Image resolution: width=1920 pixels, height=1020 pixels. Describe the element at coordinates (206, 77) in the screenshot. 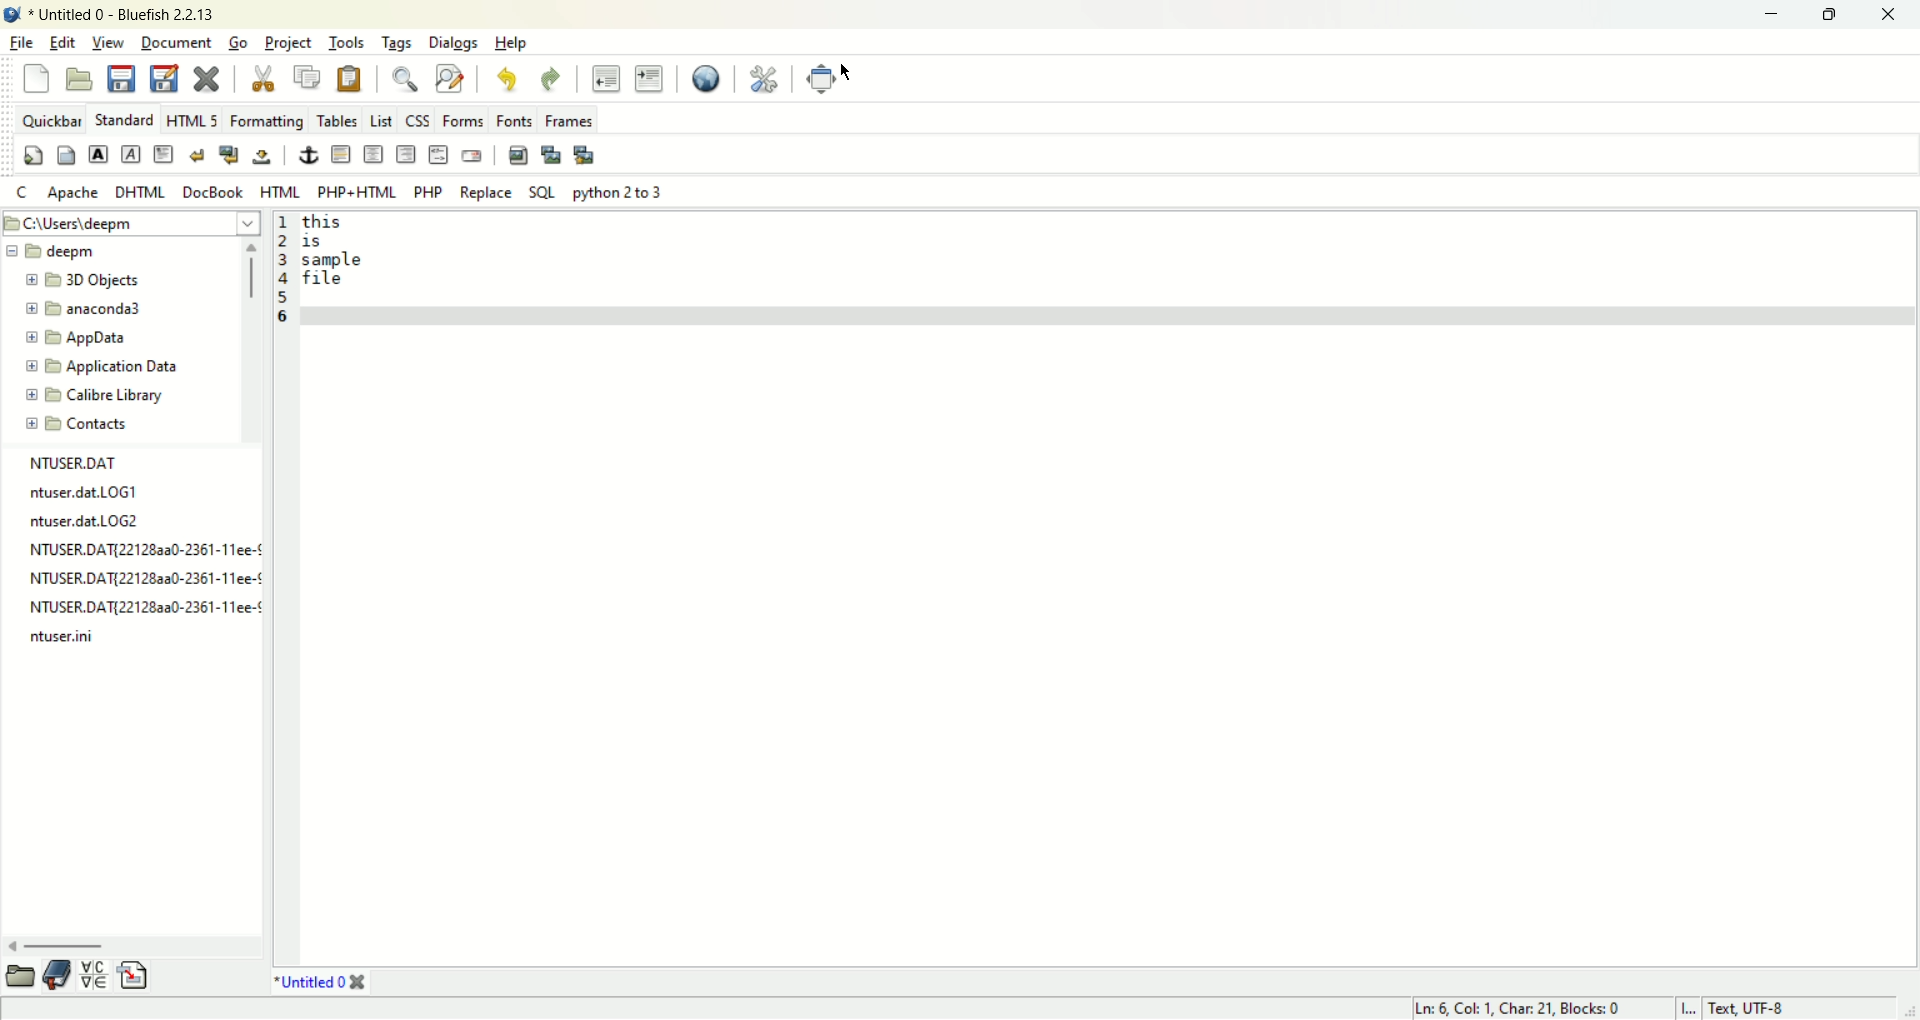

I see `close` at that location.